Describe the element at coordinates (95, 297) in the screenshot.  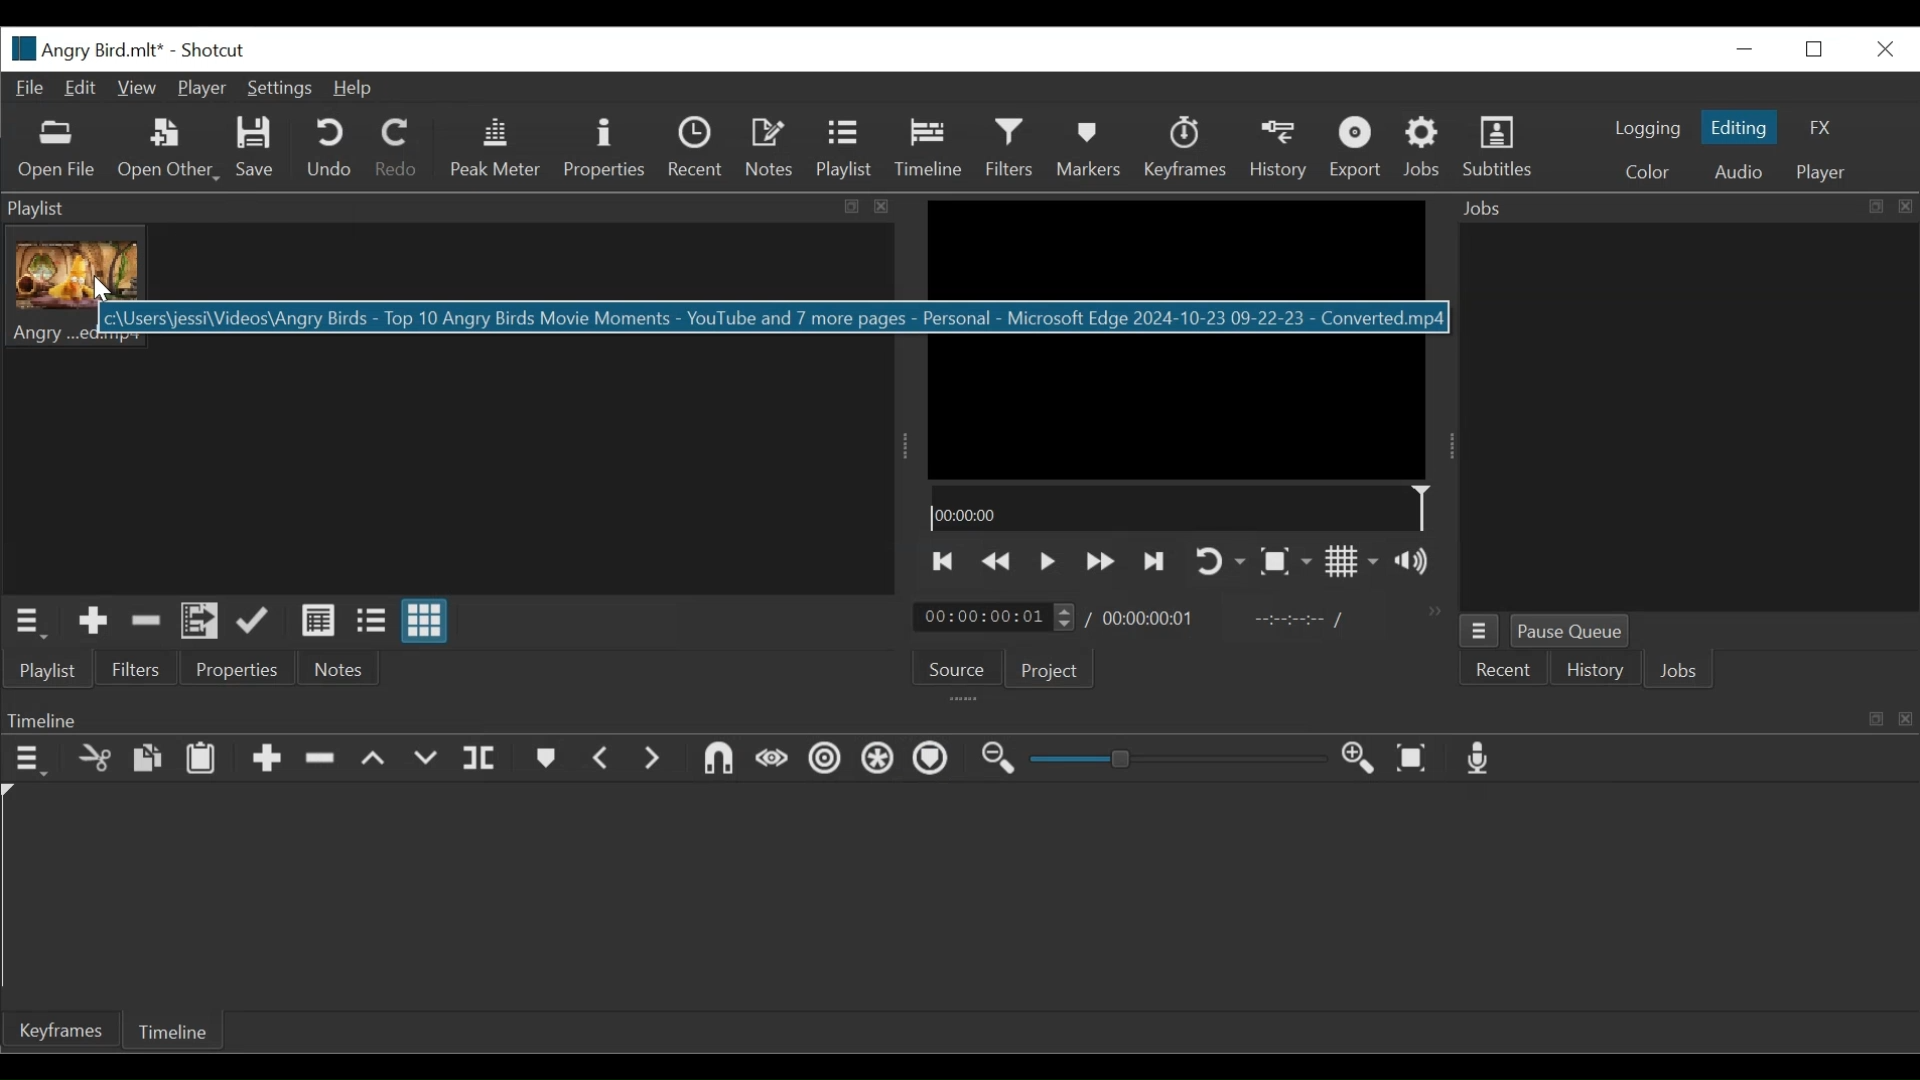
I see `cursor` at that location.